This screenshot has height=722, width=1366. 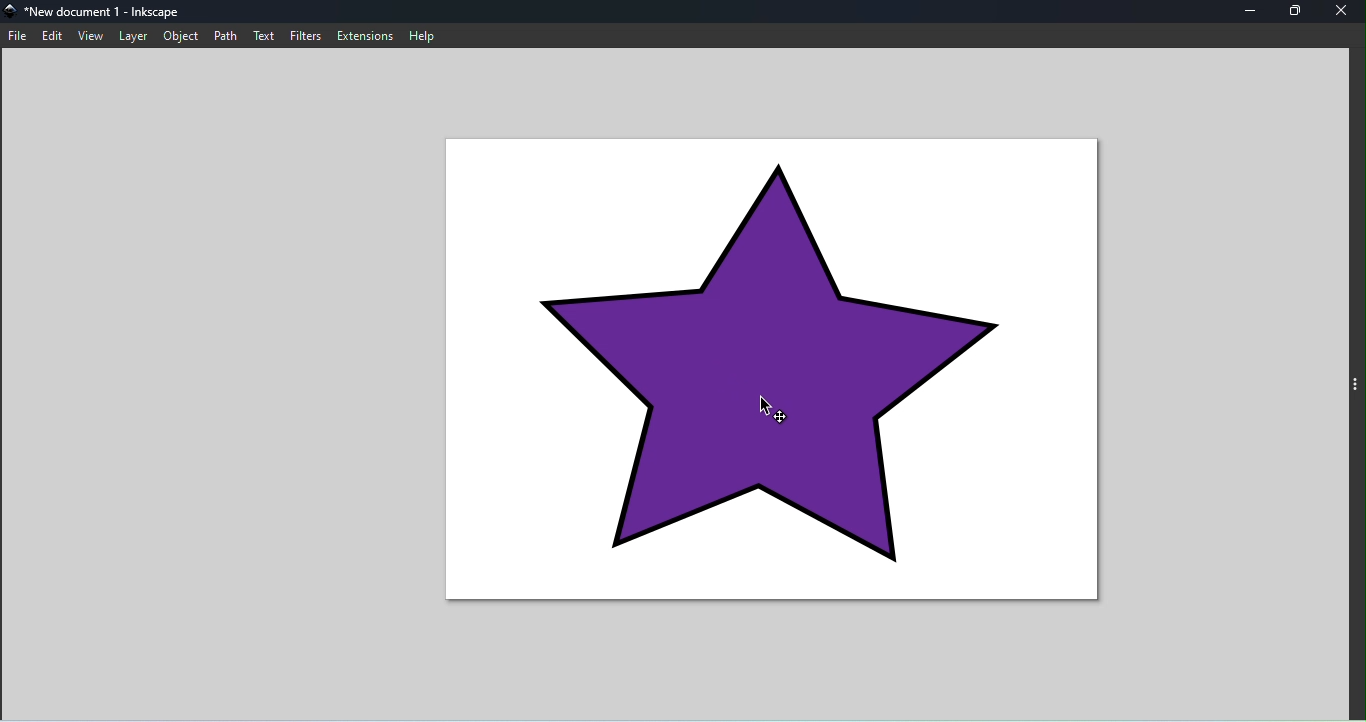 What do you see at coordinates (225, 36) in the screenshot?
I see `path` at bounding box center [225, 36].